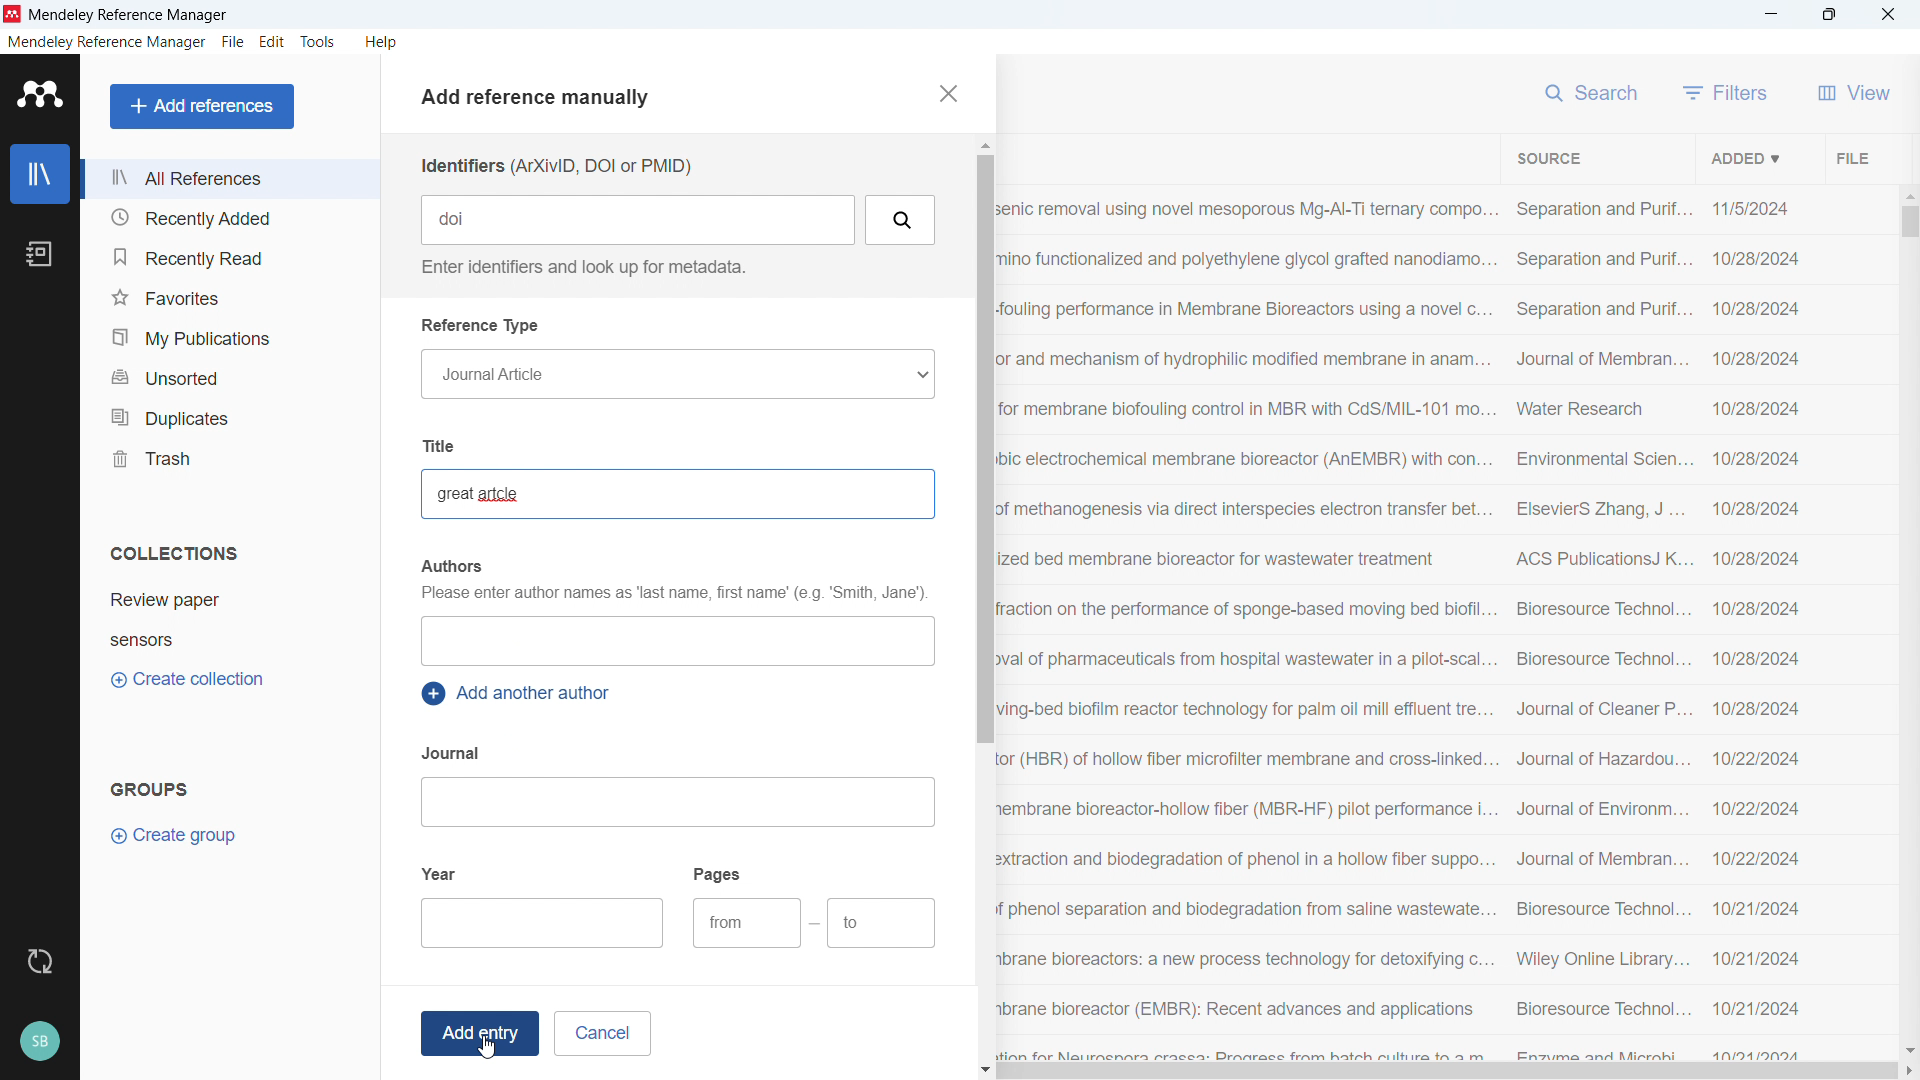  What do you see at coordinates (150, 788) in the screenshot?
I see `Groups ` at bounding box center [150, 788].